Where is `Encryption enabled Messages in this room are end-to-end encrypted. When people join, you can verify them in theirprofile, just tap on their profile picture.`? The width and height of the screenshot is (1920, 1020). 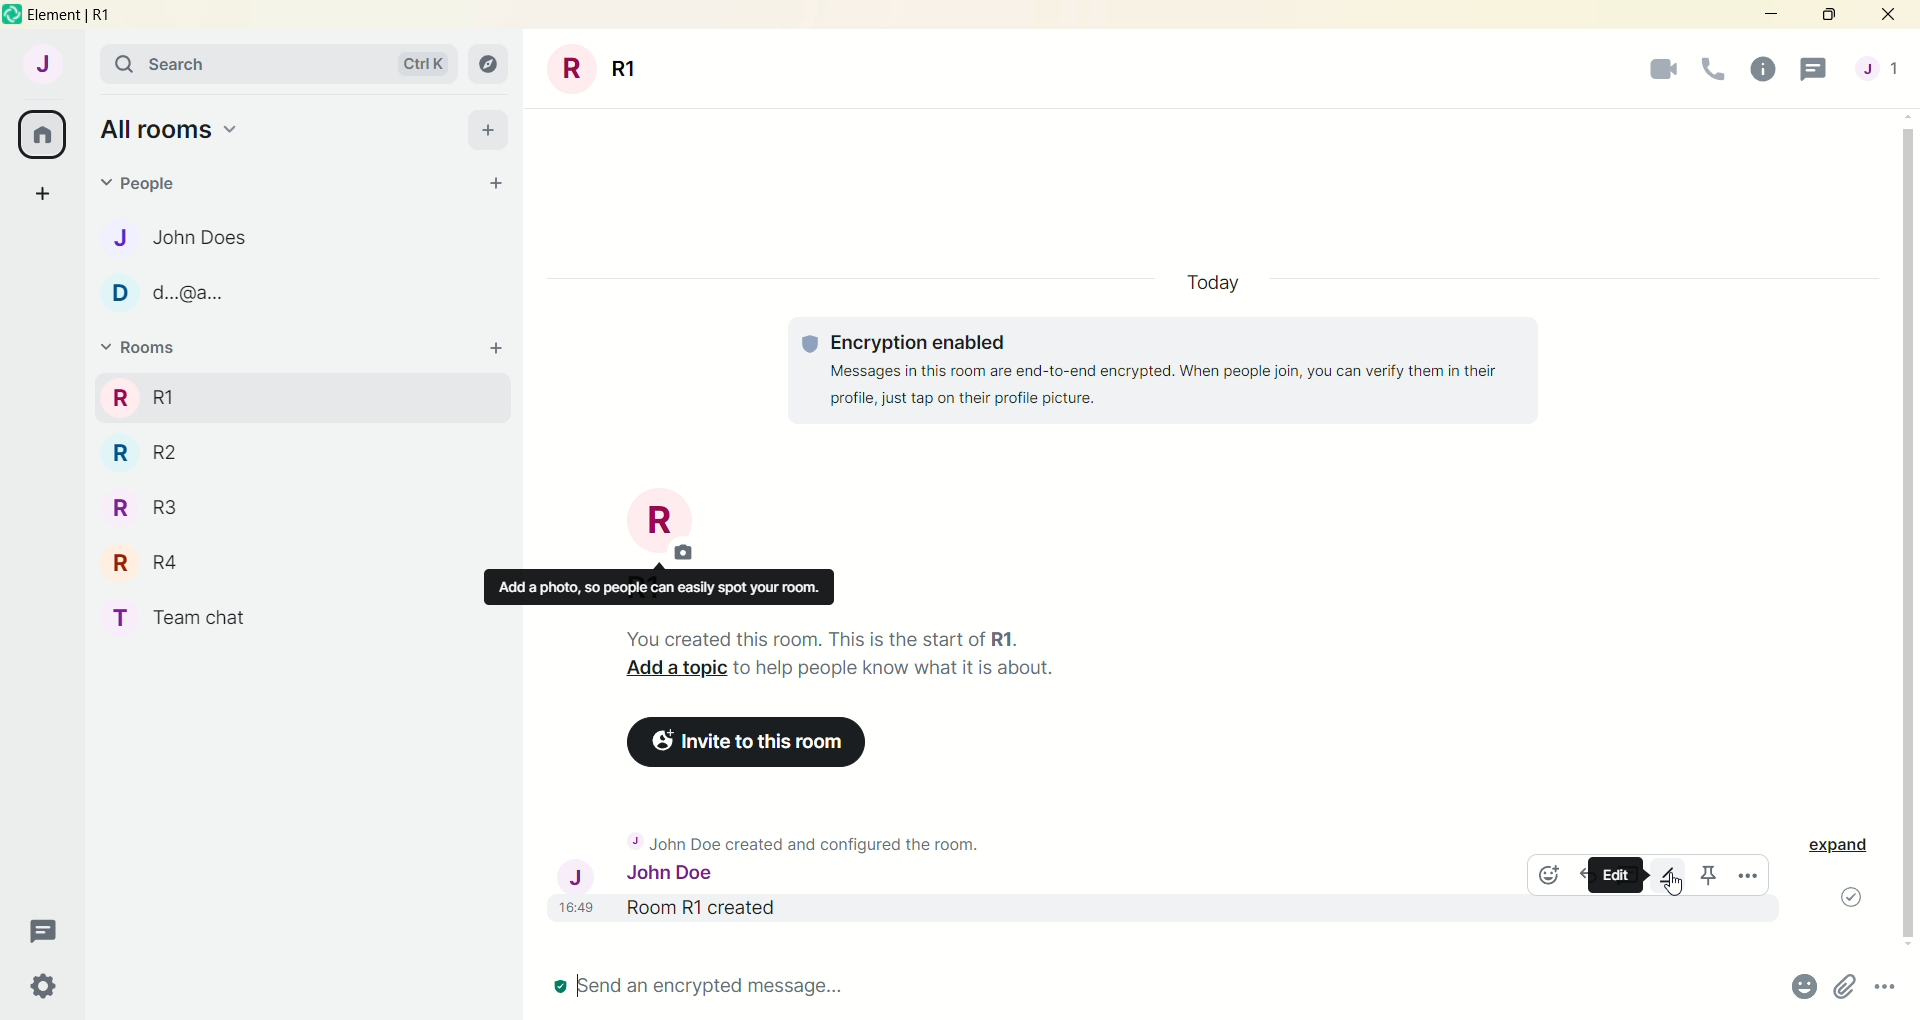
Encryption enabled Messages in this room are end-to-end encrypted. When people join, you can verify them in theirprofile, just tap on their profile picture. is located at coordinates (1168, 370).